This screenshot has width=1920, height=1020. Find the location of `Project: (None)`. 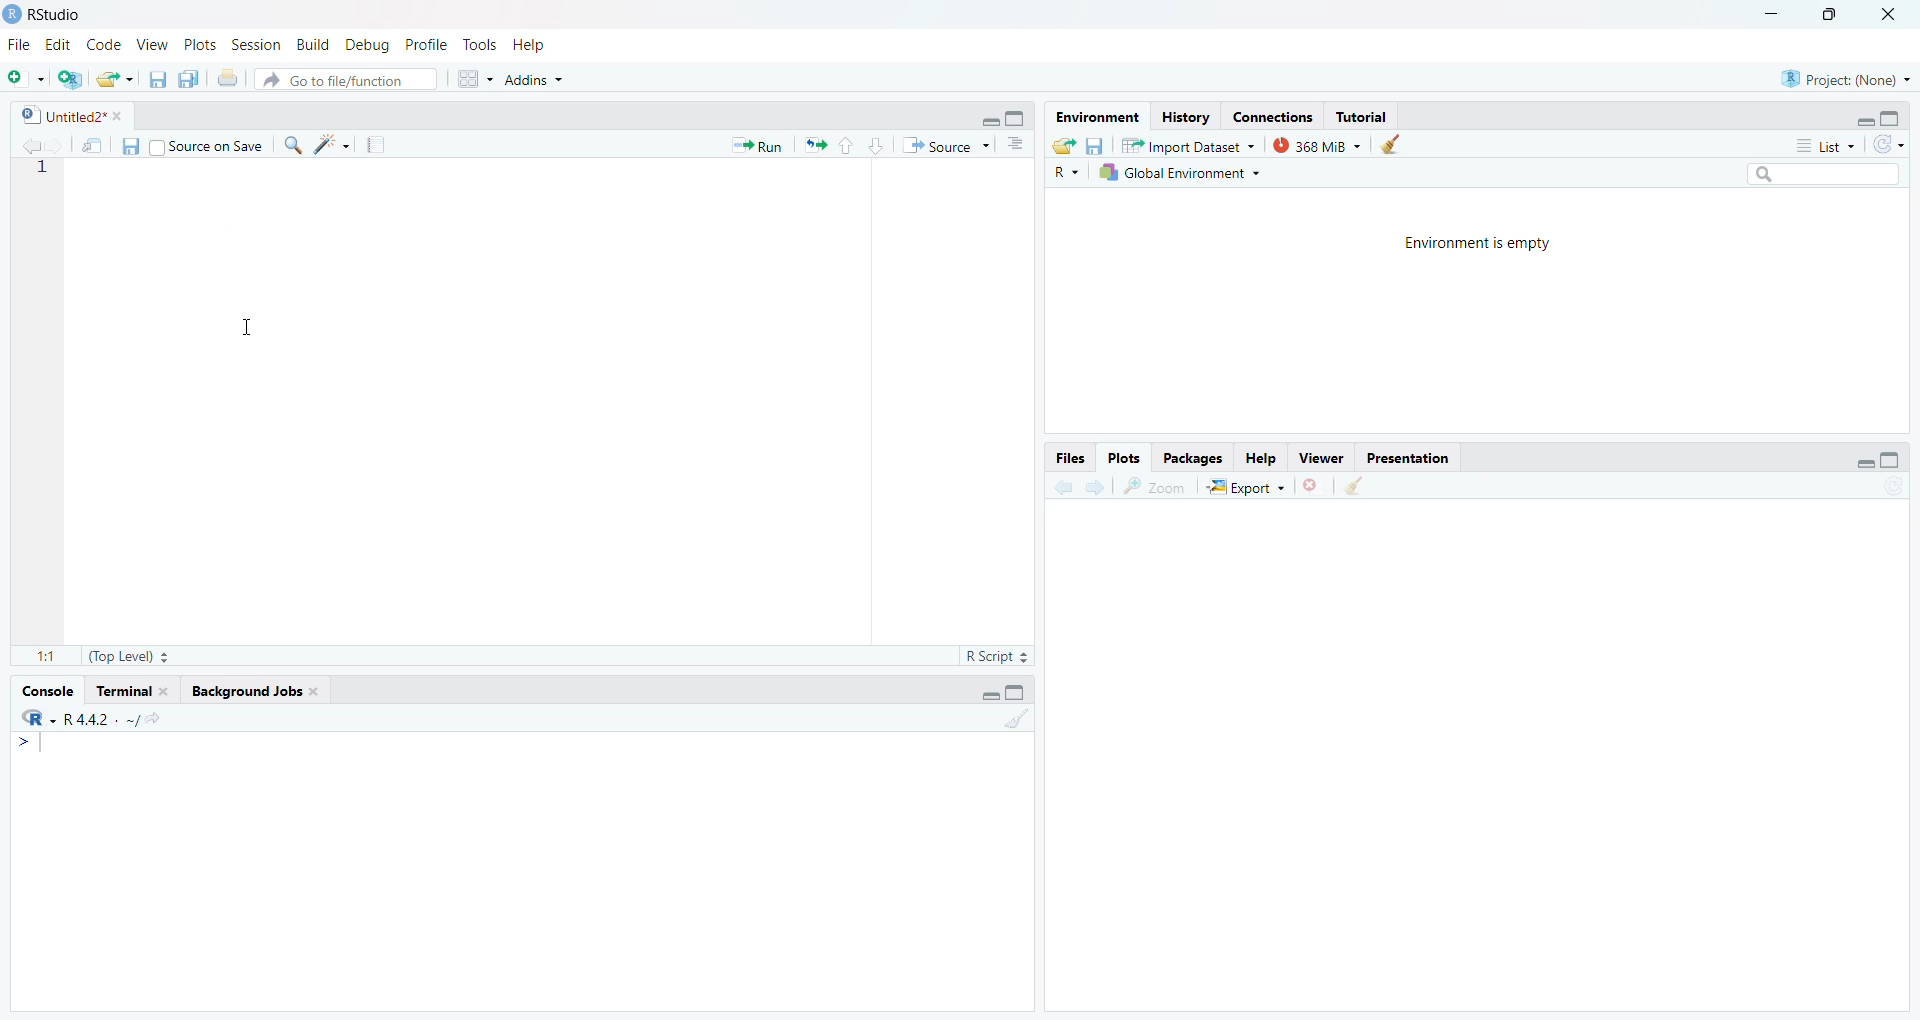

Project: (None) is located at coordinates (1844, 79).